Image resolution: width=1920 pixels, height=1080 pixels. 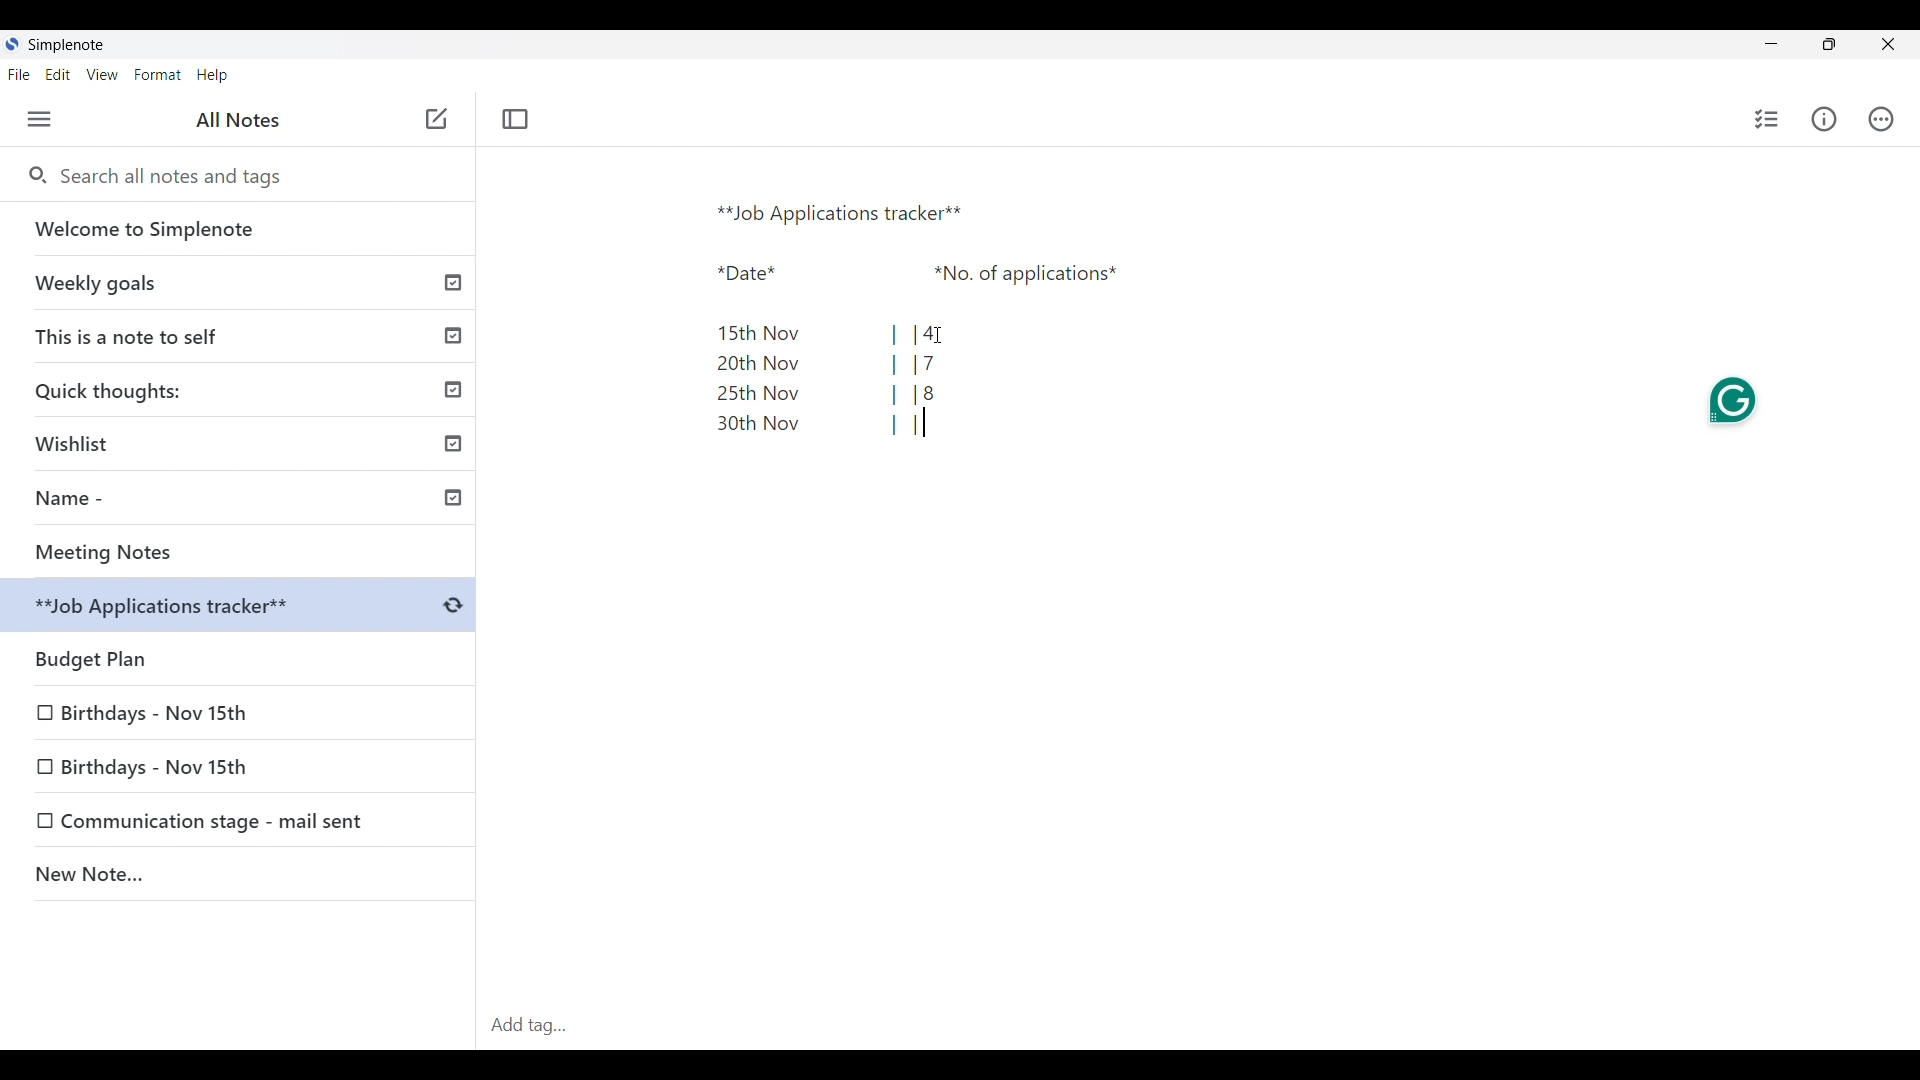 What do you see at coordinates (157, 709) in the screenshot?
I see `Birthdays - Nov 15th` at bounding box center [157, 709].